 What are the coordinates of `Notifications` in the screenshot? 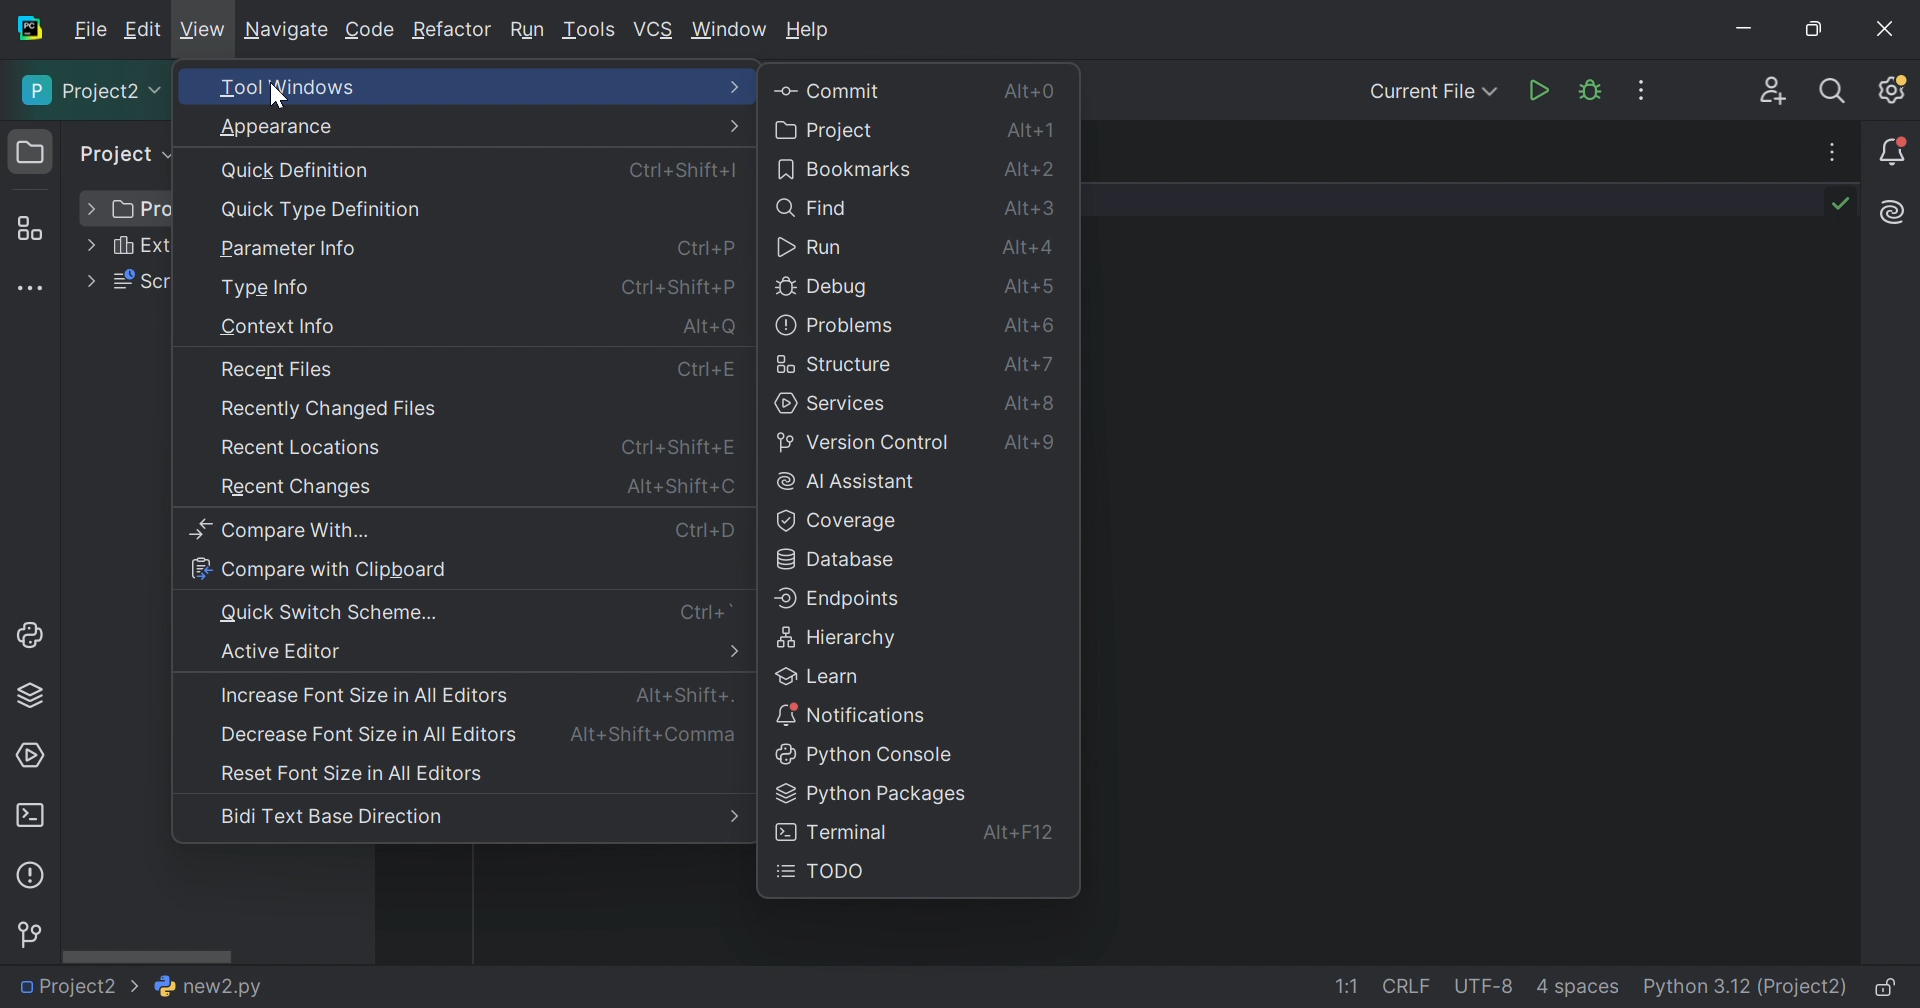 It's located at (855, 715).